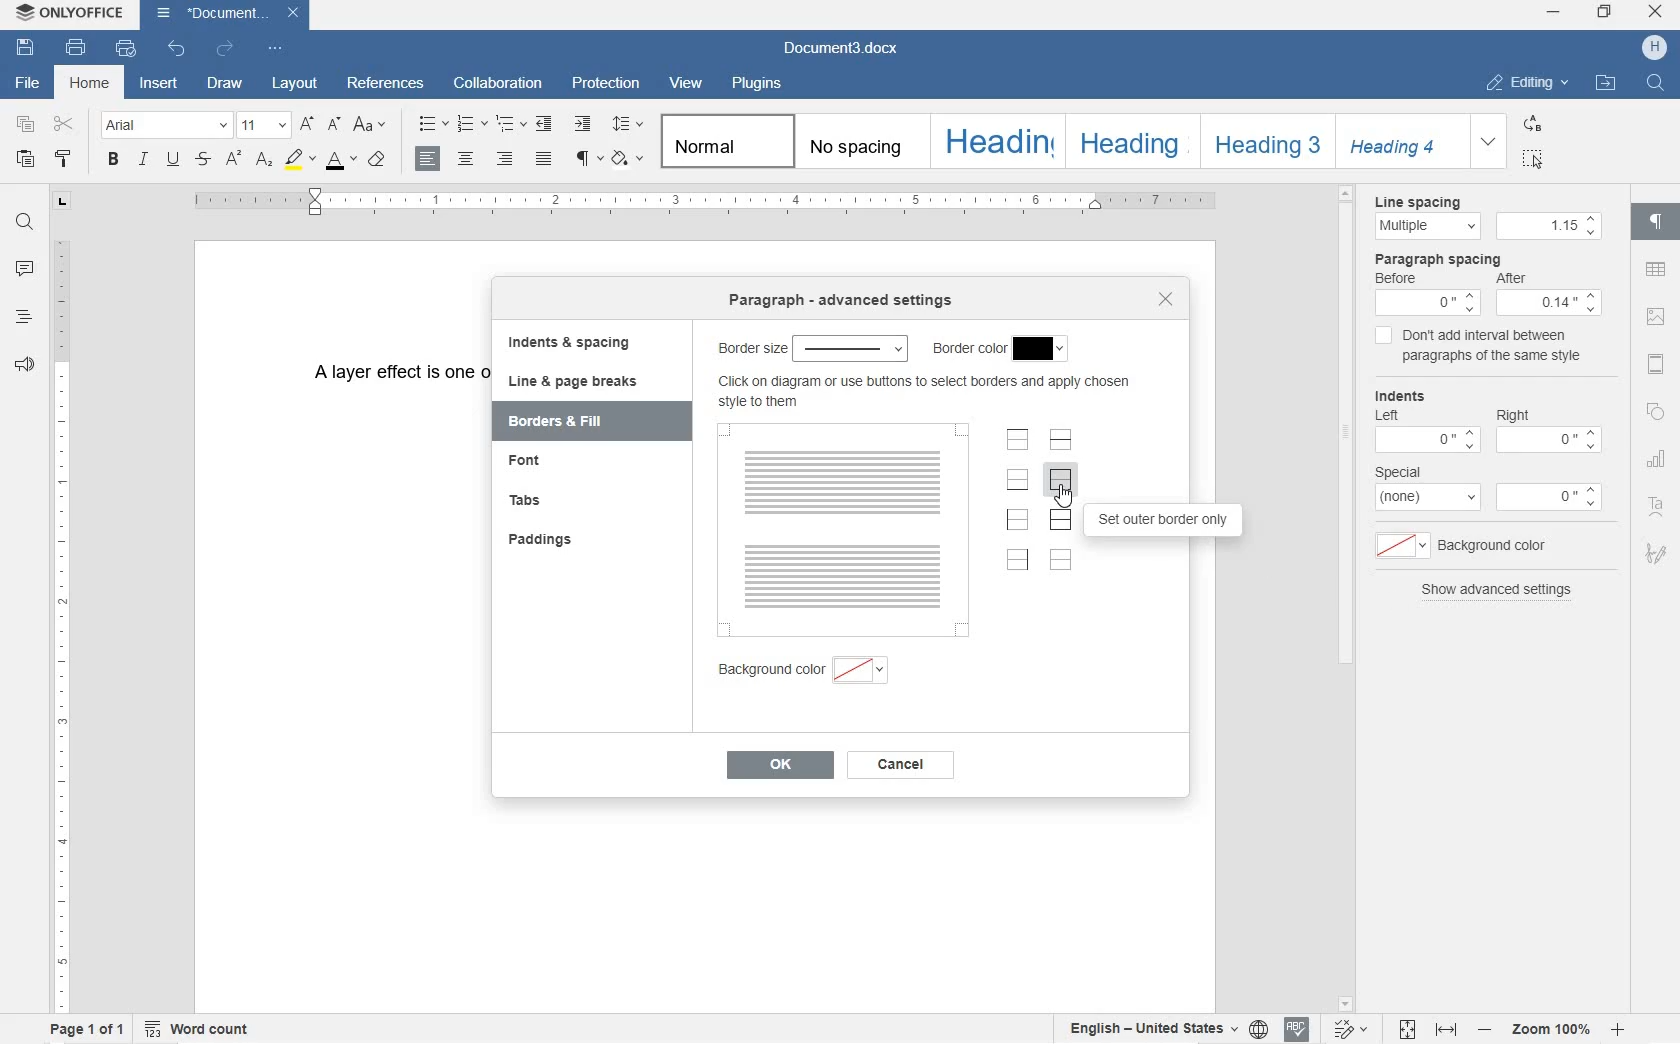 The image size is (1680, 1044). Describe the element at coordinates (371, 125) in the screenshot. I see `CHANGE CASE` at that location.